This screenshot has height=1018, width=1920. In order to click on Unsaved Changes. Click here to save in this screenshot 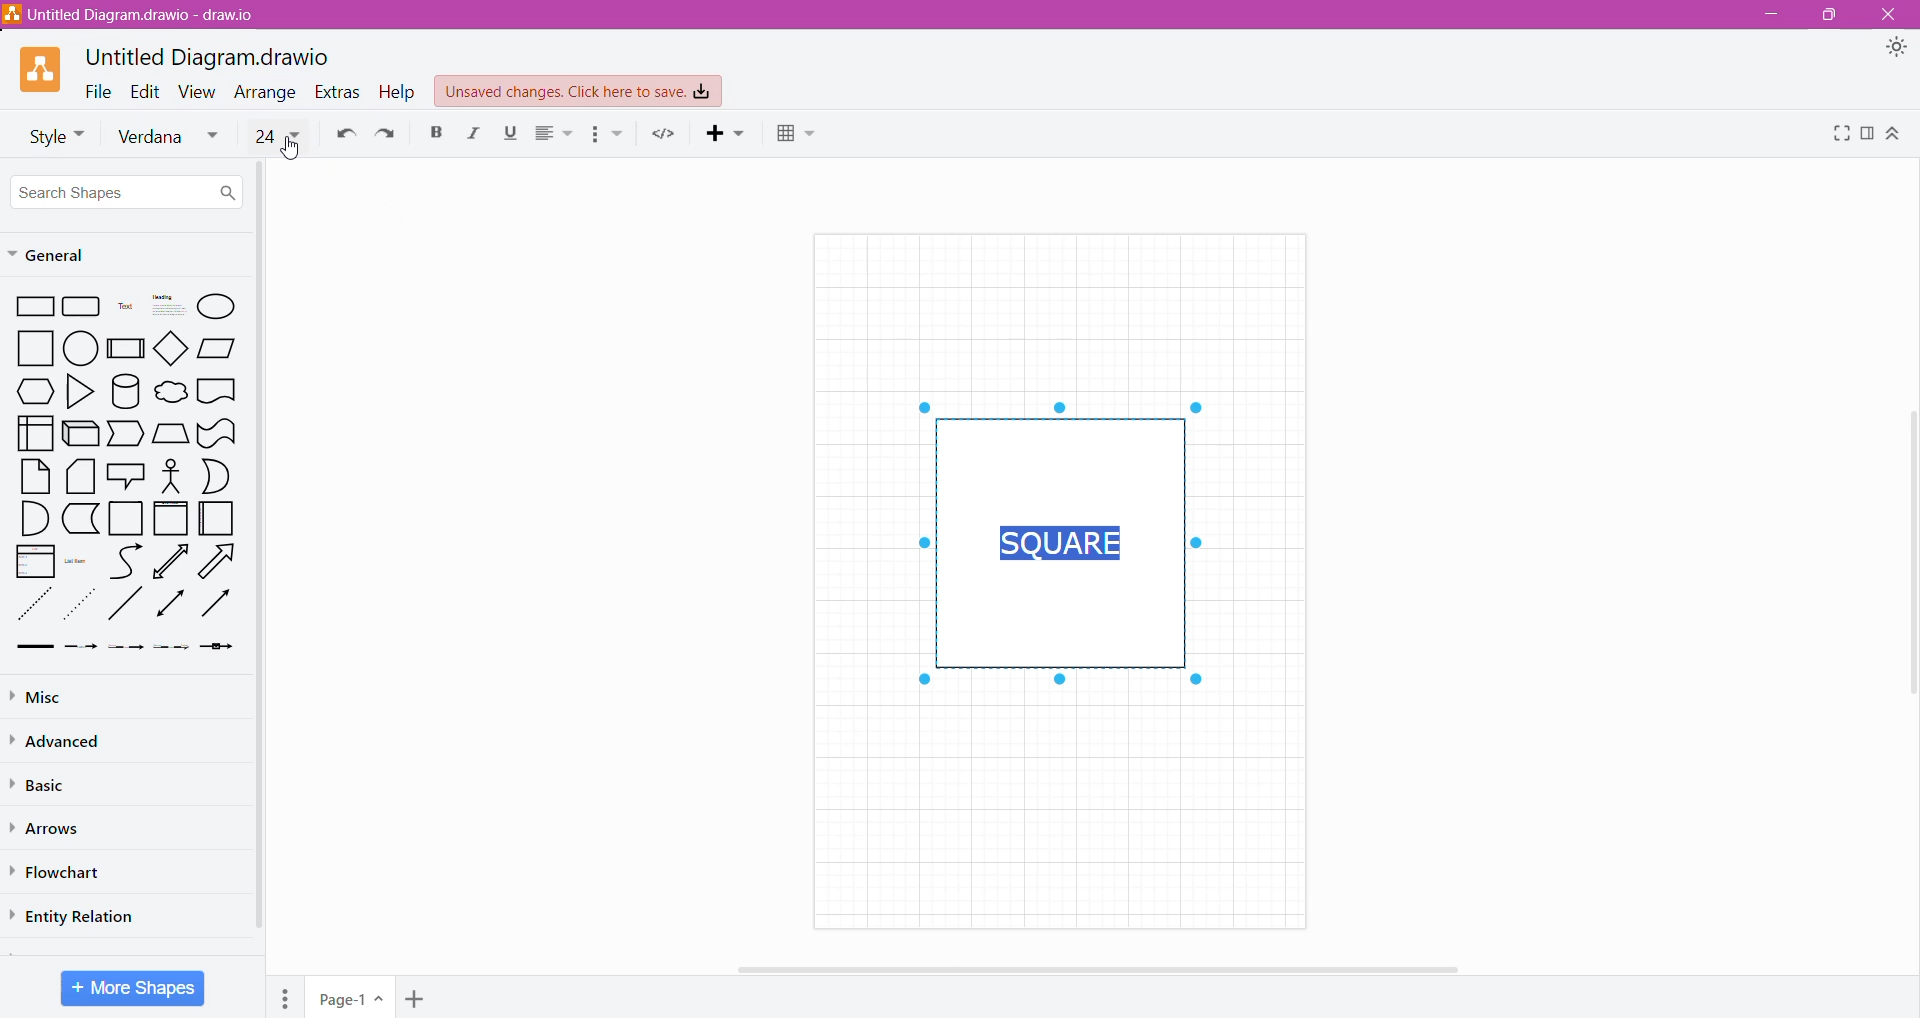, I will do `click(579, 92)`.